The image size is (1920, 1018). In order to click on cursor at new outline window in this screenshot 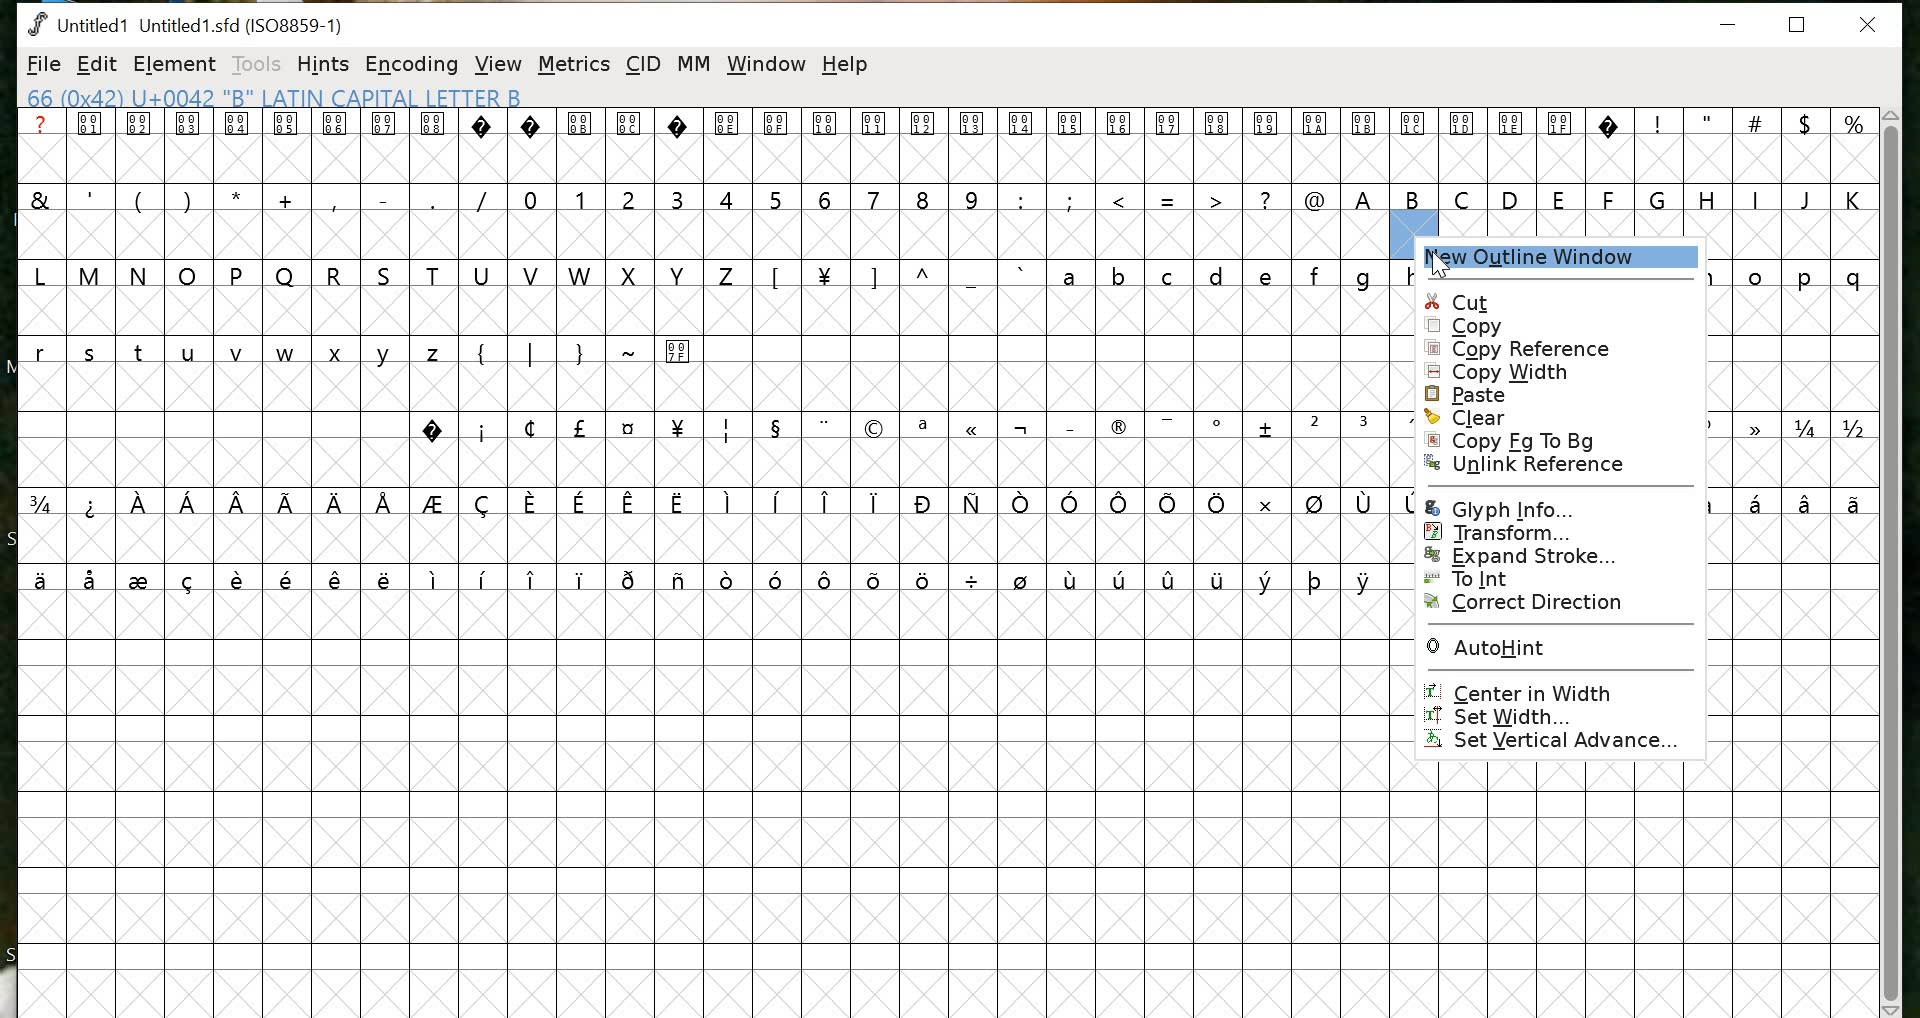, I will do `click(1436, 264)`.